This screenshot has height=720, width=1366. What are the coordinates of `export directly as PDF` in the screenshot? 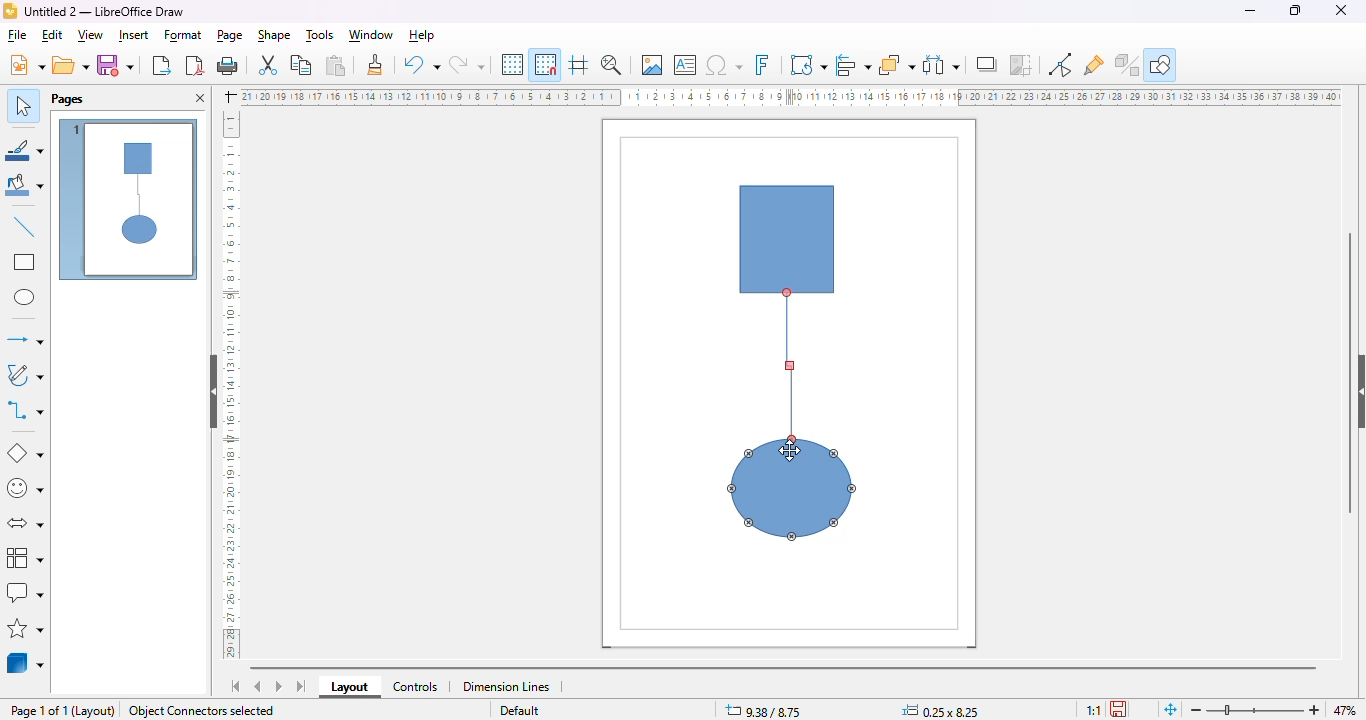 It's located at (196, 65).